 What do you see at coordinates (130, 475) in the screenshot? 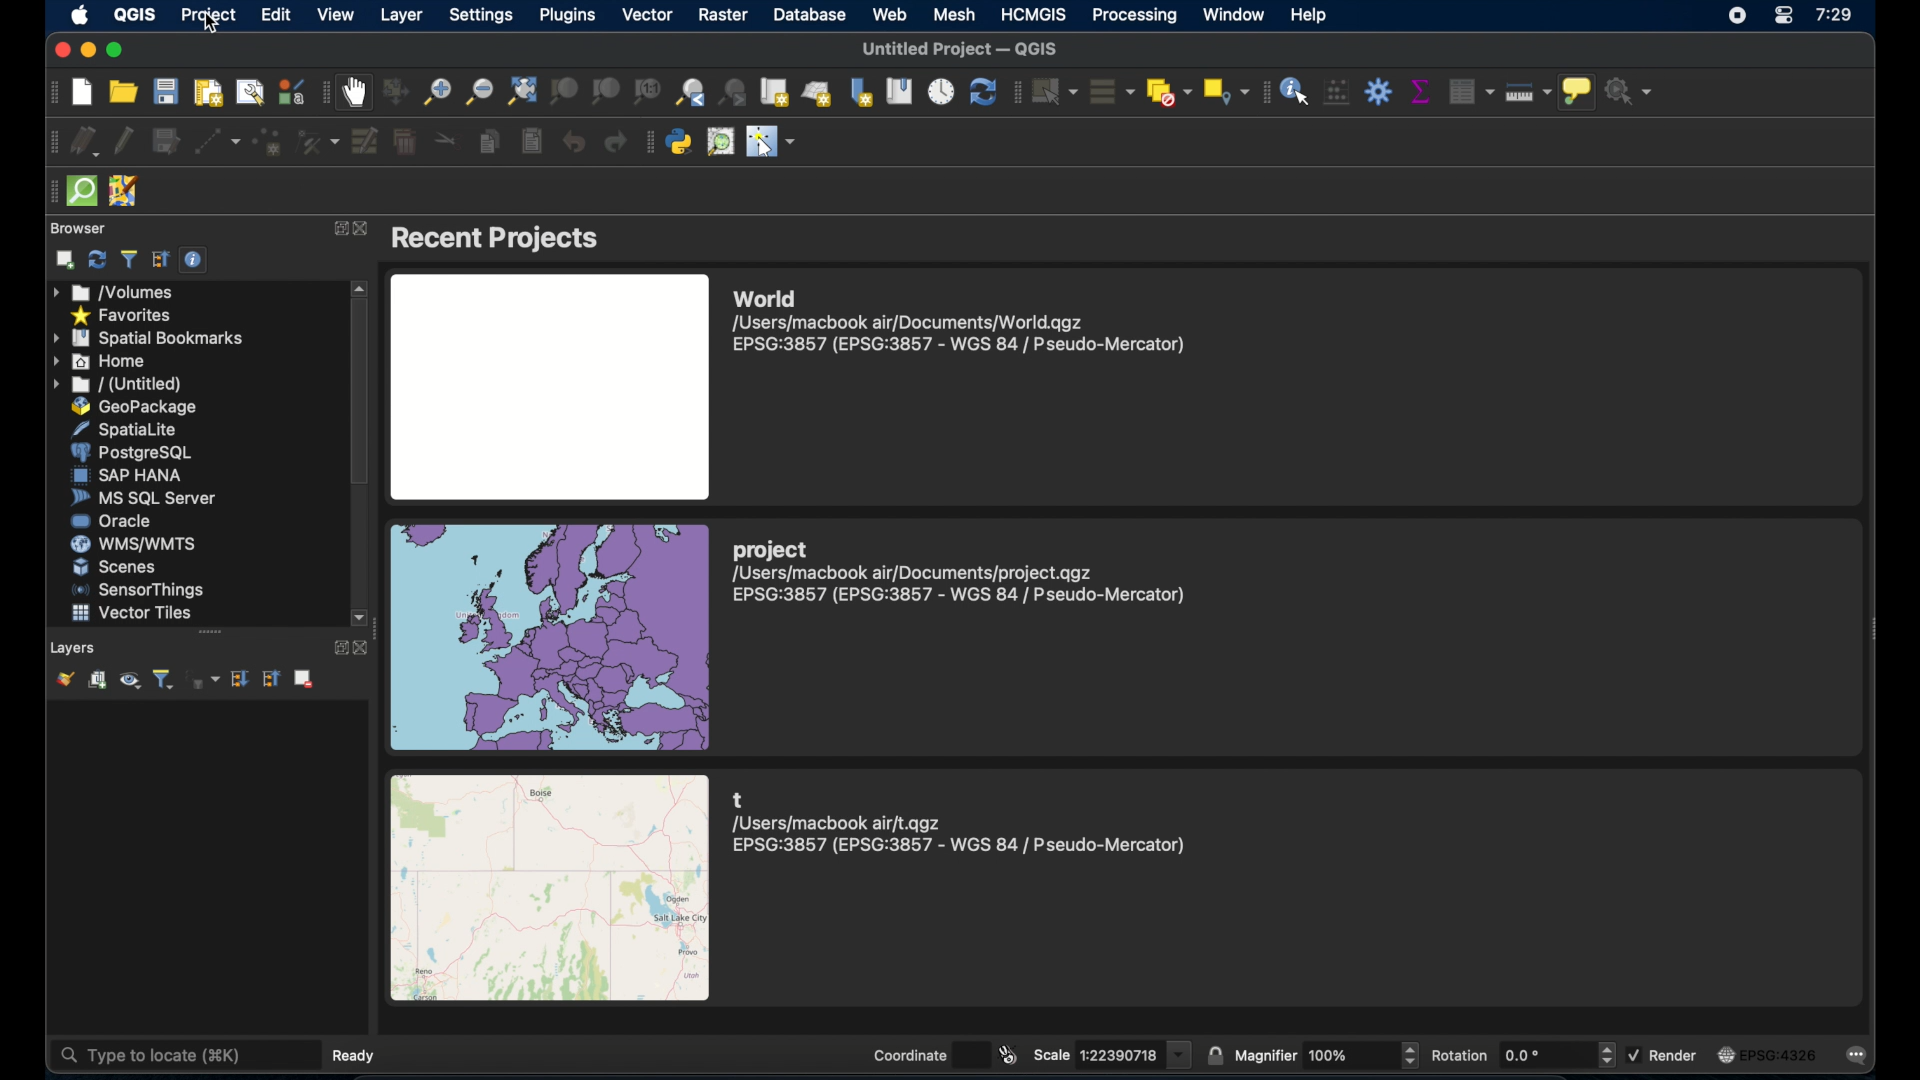
I see `sap hana` at bounding box center [130, 475].